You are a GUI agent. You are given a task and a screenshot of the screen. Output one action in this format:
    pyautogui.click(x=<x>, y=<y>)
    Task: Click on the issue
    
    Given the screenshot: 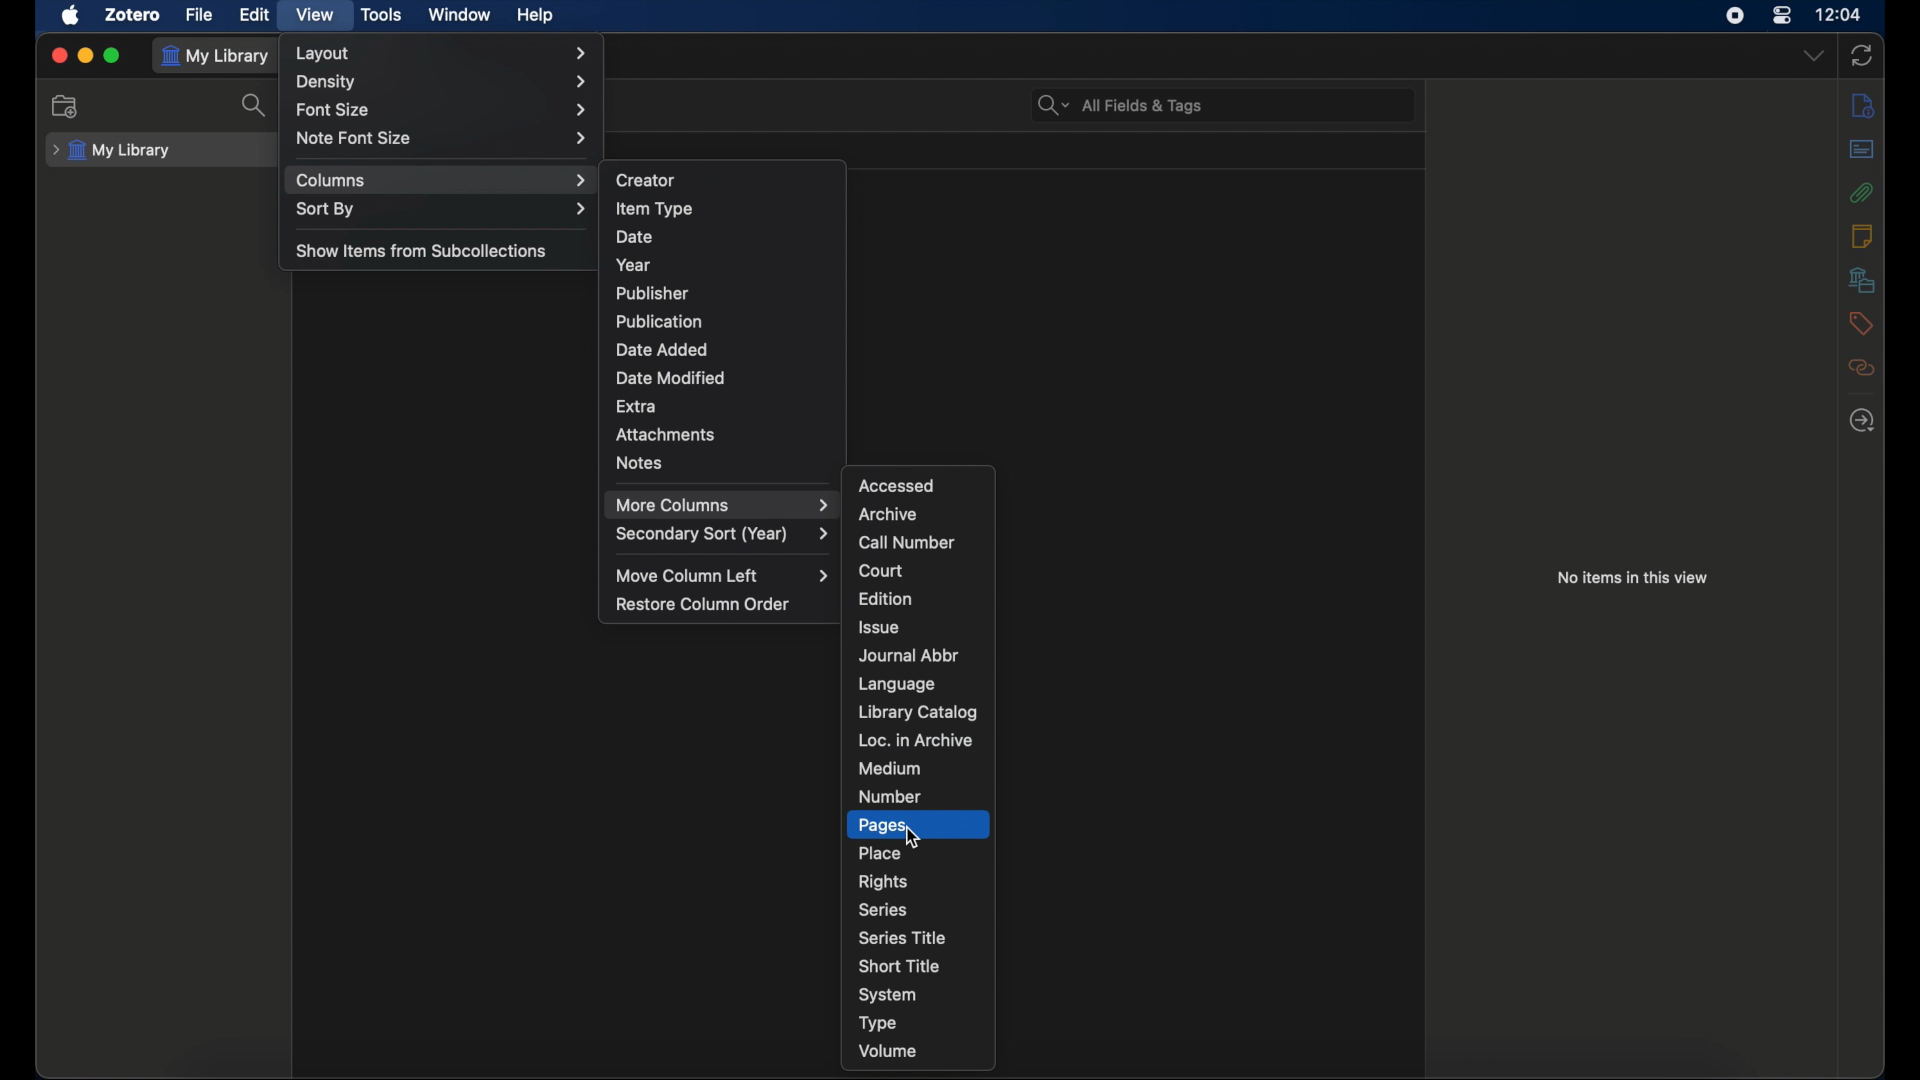 What is the action you would take?
    pyautogui.click(x=877, y=627)
    